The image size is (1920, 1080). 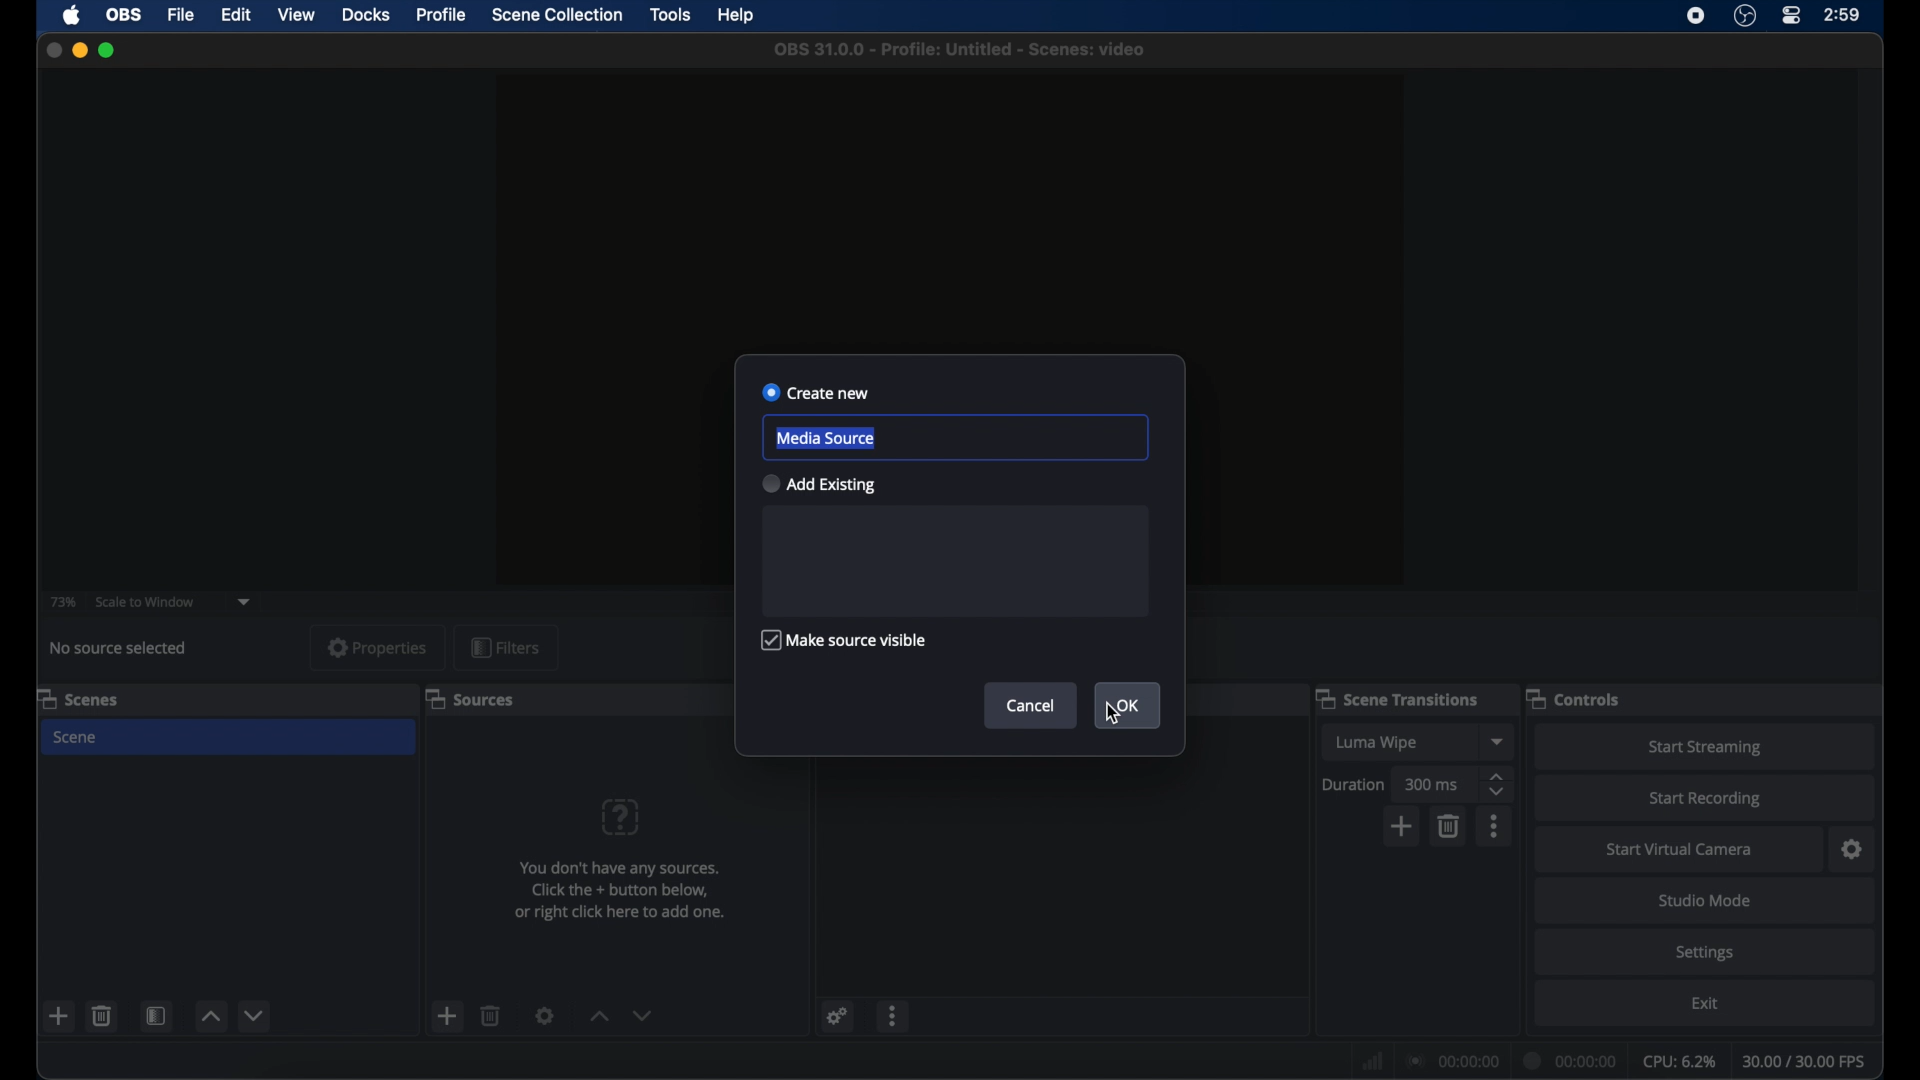 What do you see at coordinates (1397, 698) in the screenshot?
I see `scene transitions` at bounding box center [1397, 698].